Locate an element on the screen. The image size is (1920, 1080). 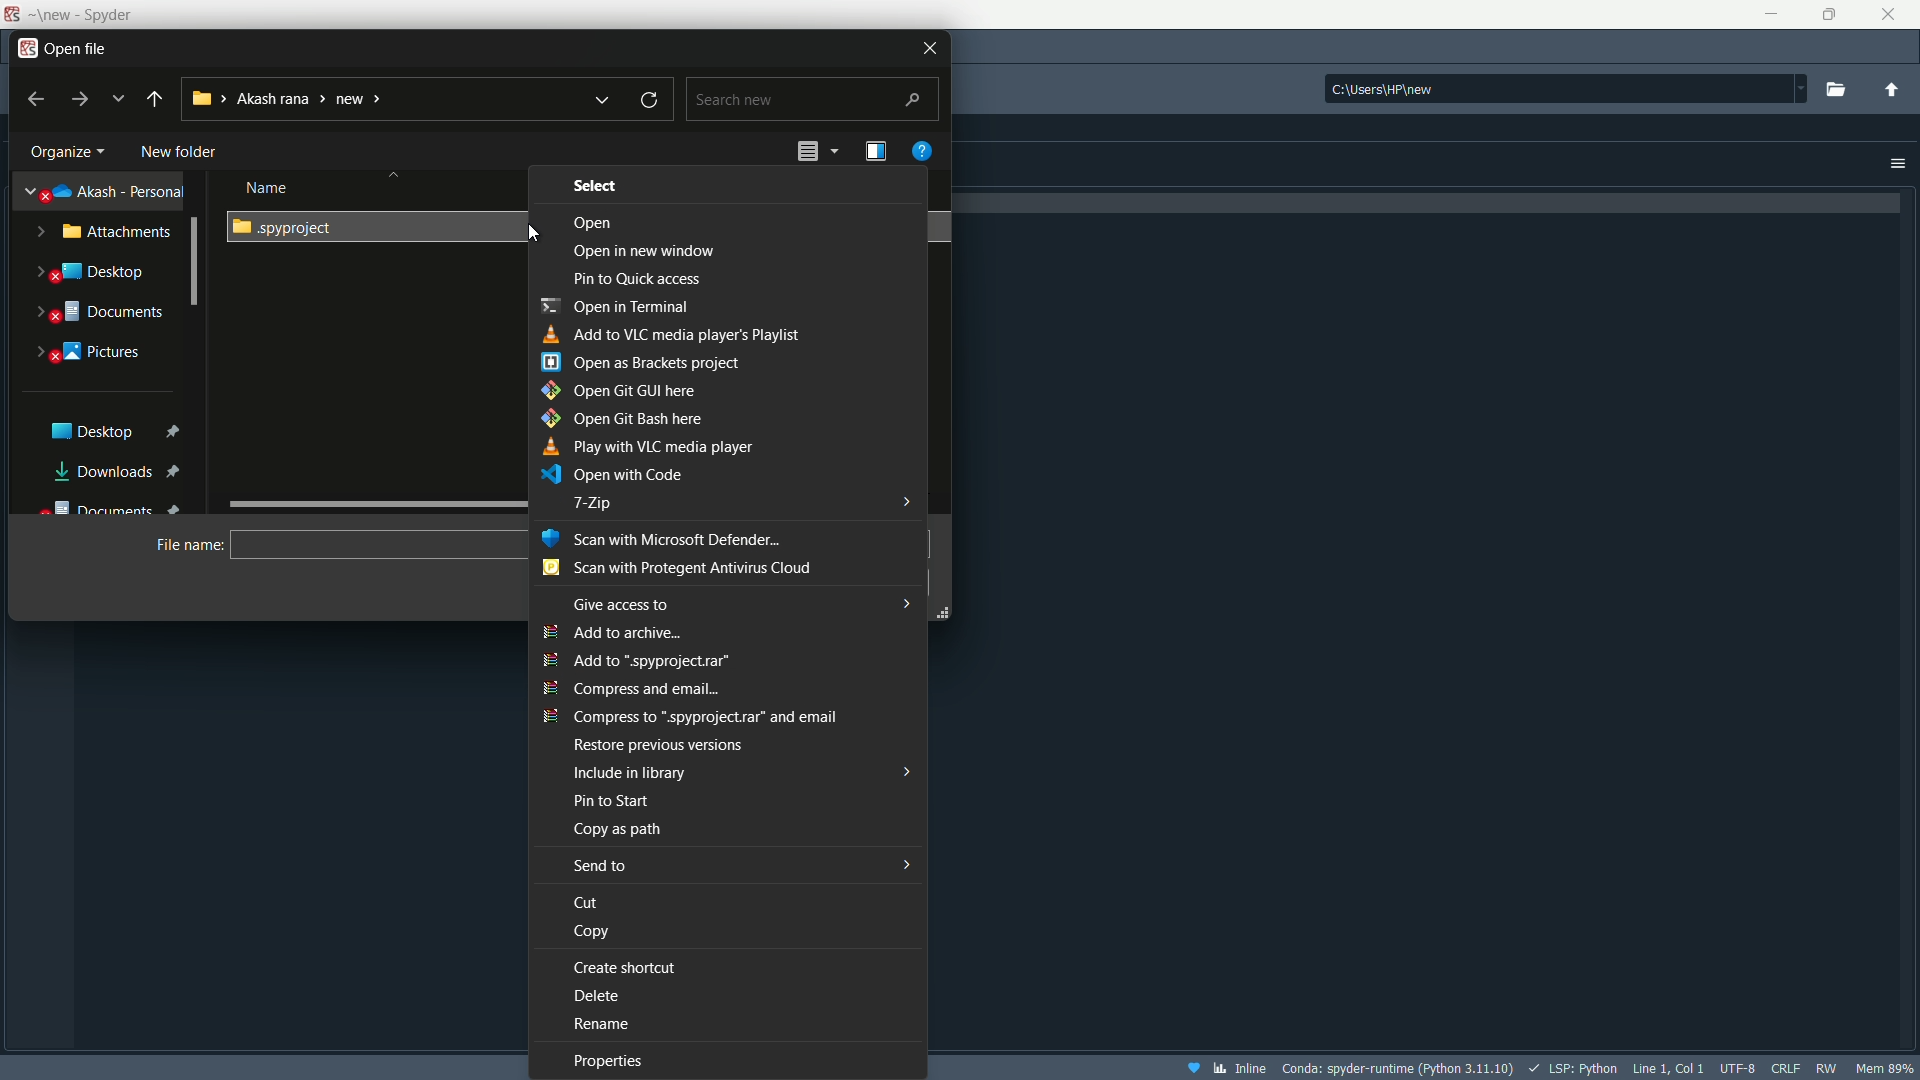
Resize Handle is located at coordinates (944, 614).